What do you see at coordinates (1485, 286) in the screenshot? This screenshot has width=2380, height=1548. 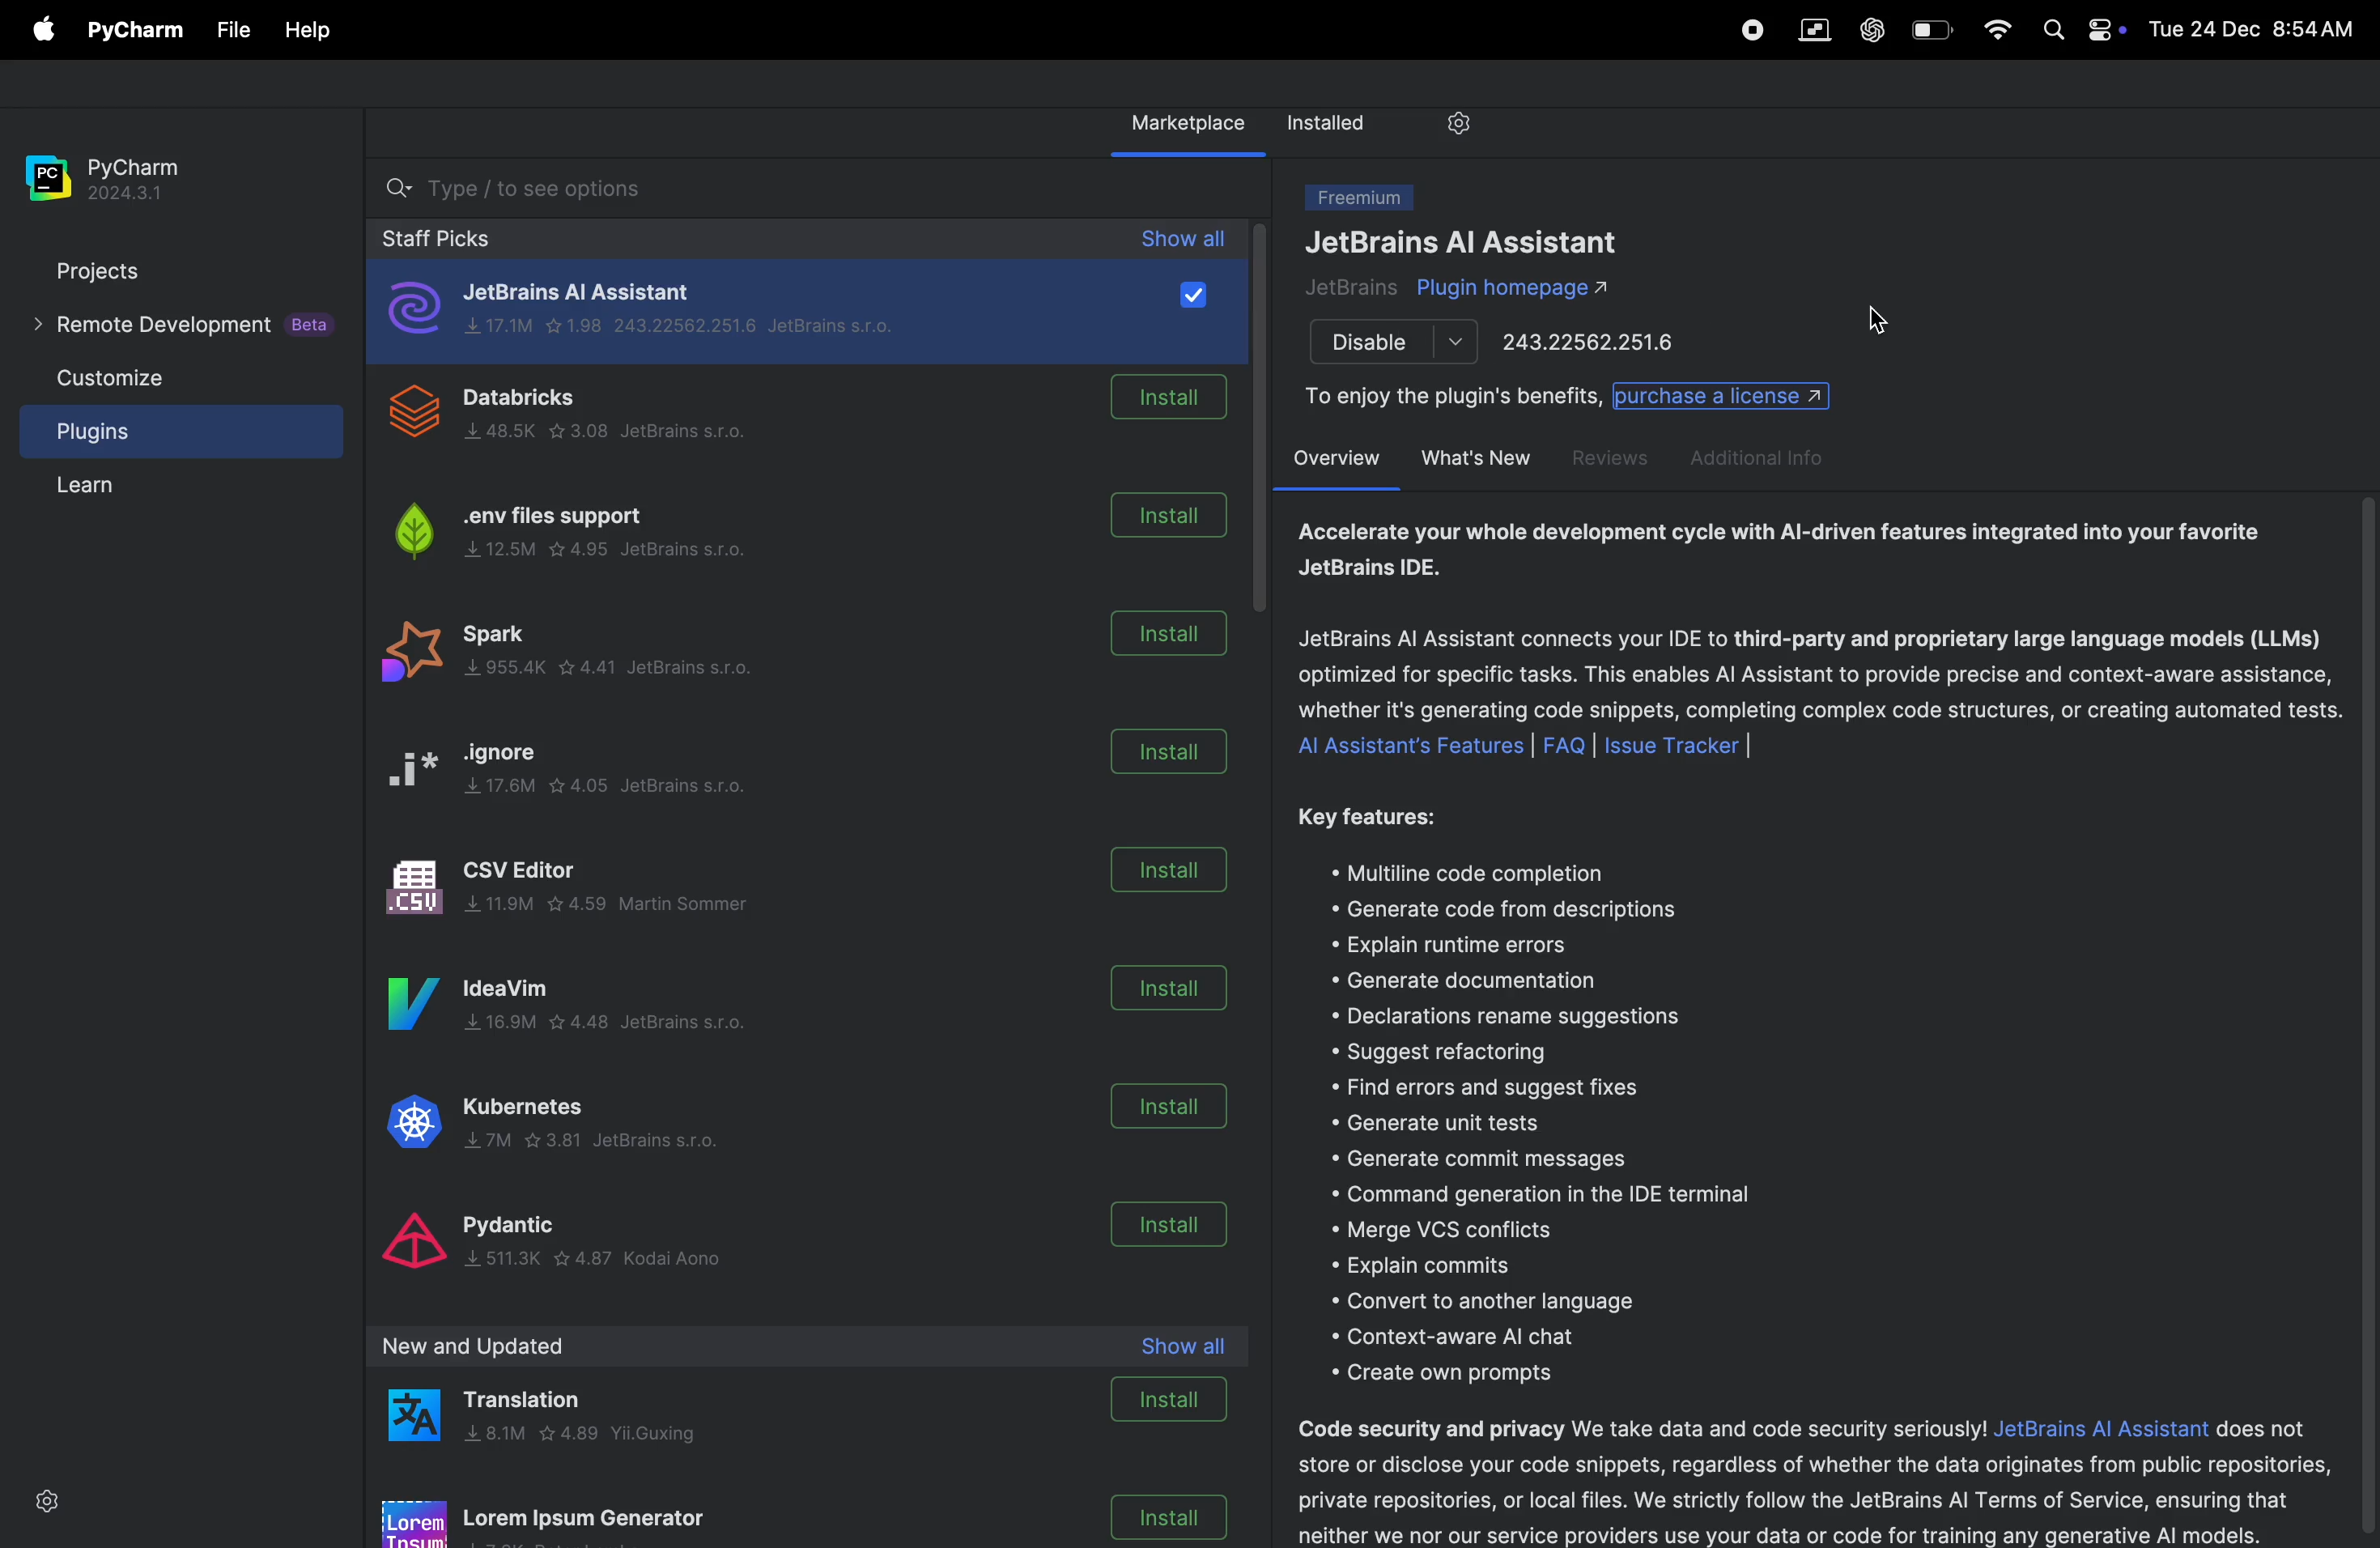 I see `plugins ai ` at bounding box center [1485, 286].